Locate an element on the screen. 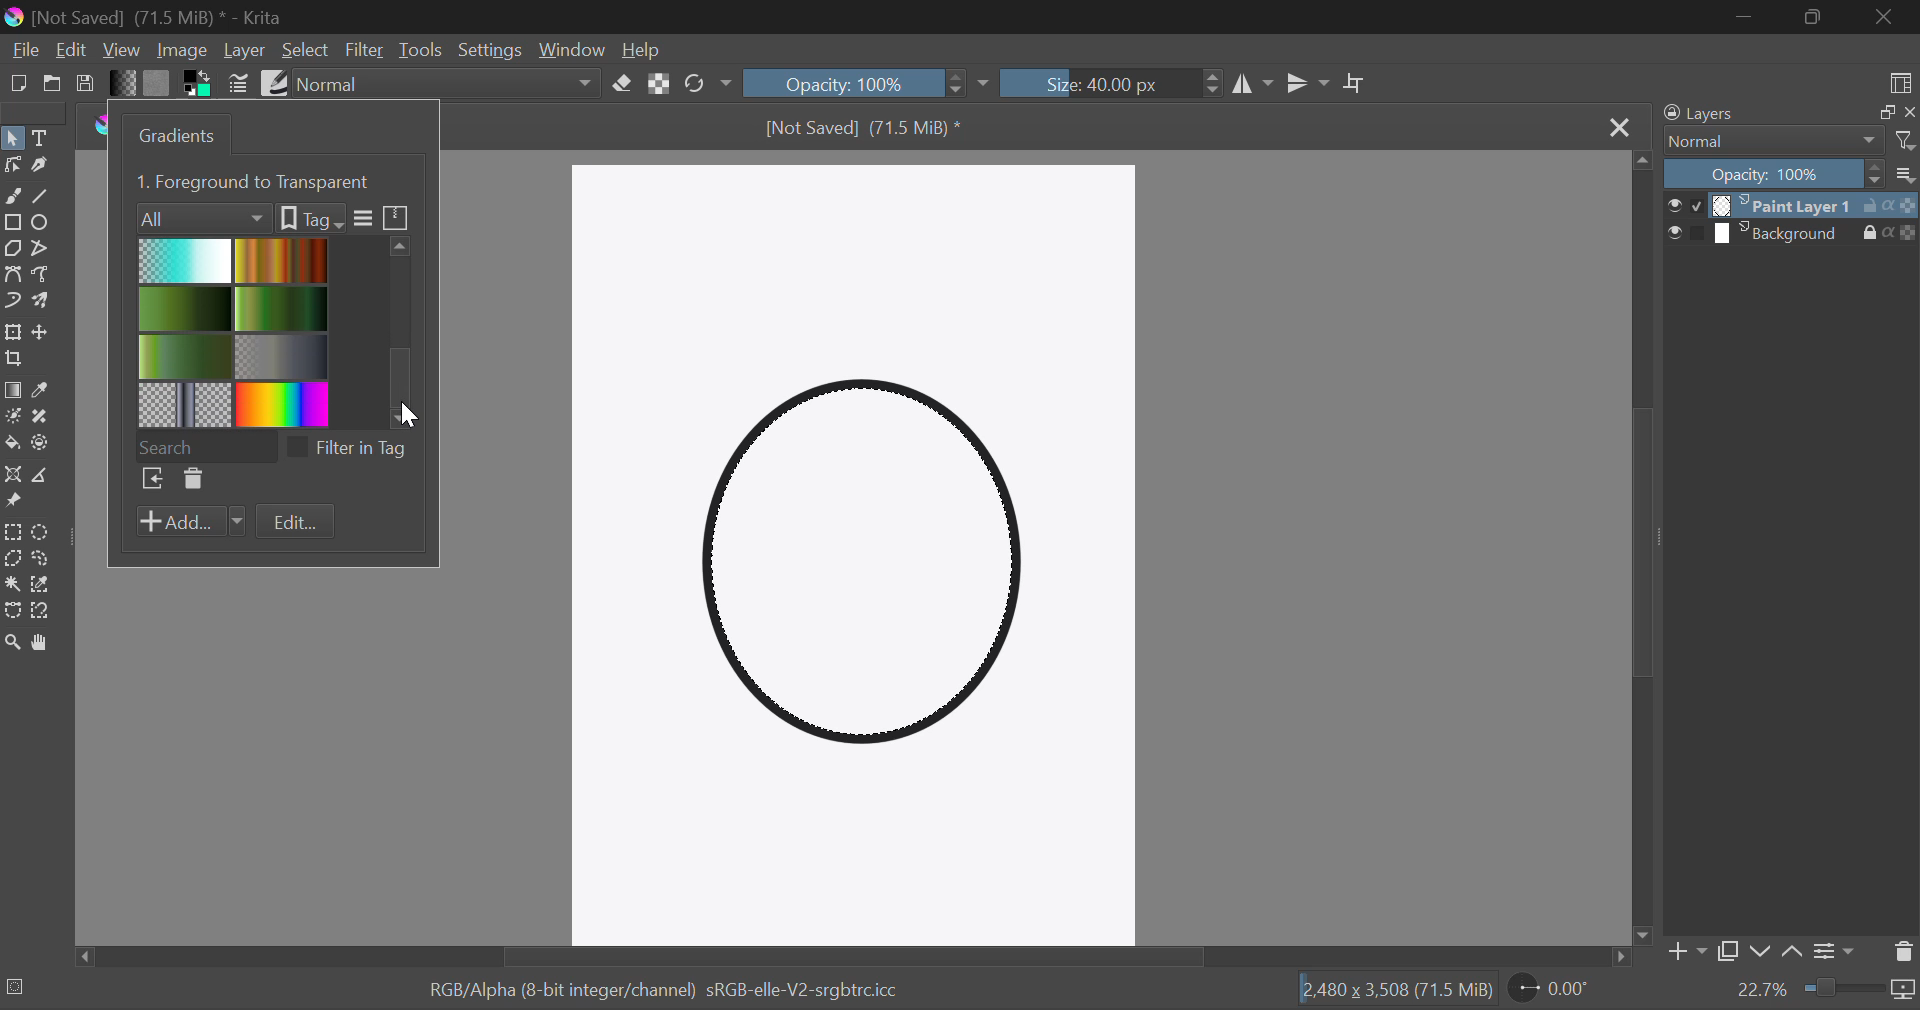 The height and width of the screenshot is (1010, 1920). Eraser is located at coordinates (622, 84).